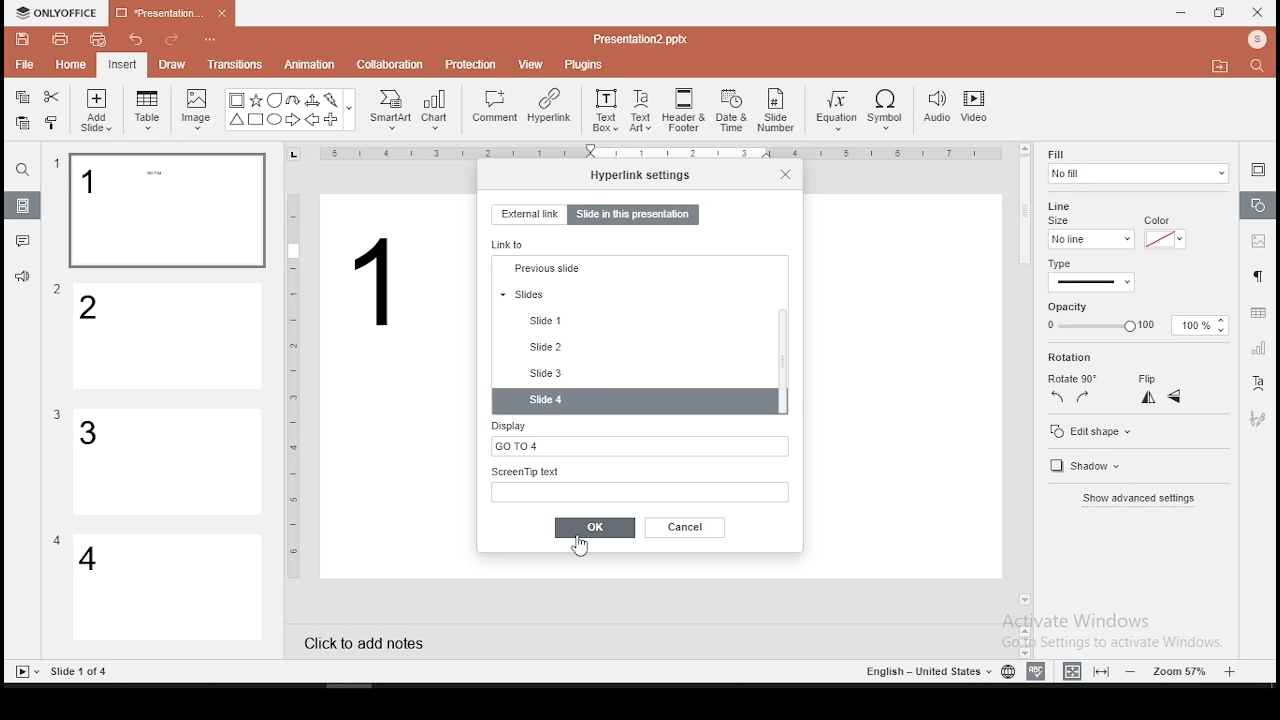 Image resolution: width=1280 pixels, height=720 pixels. I want to click on cancel, so click(686, 527).